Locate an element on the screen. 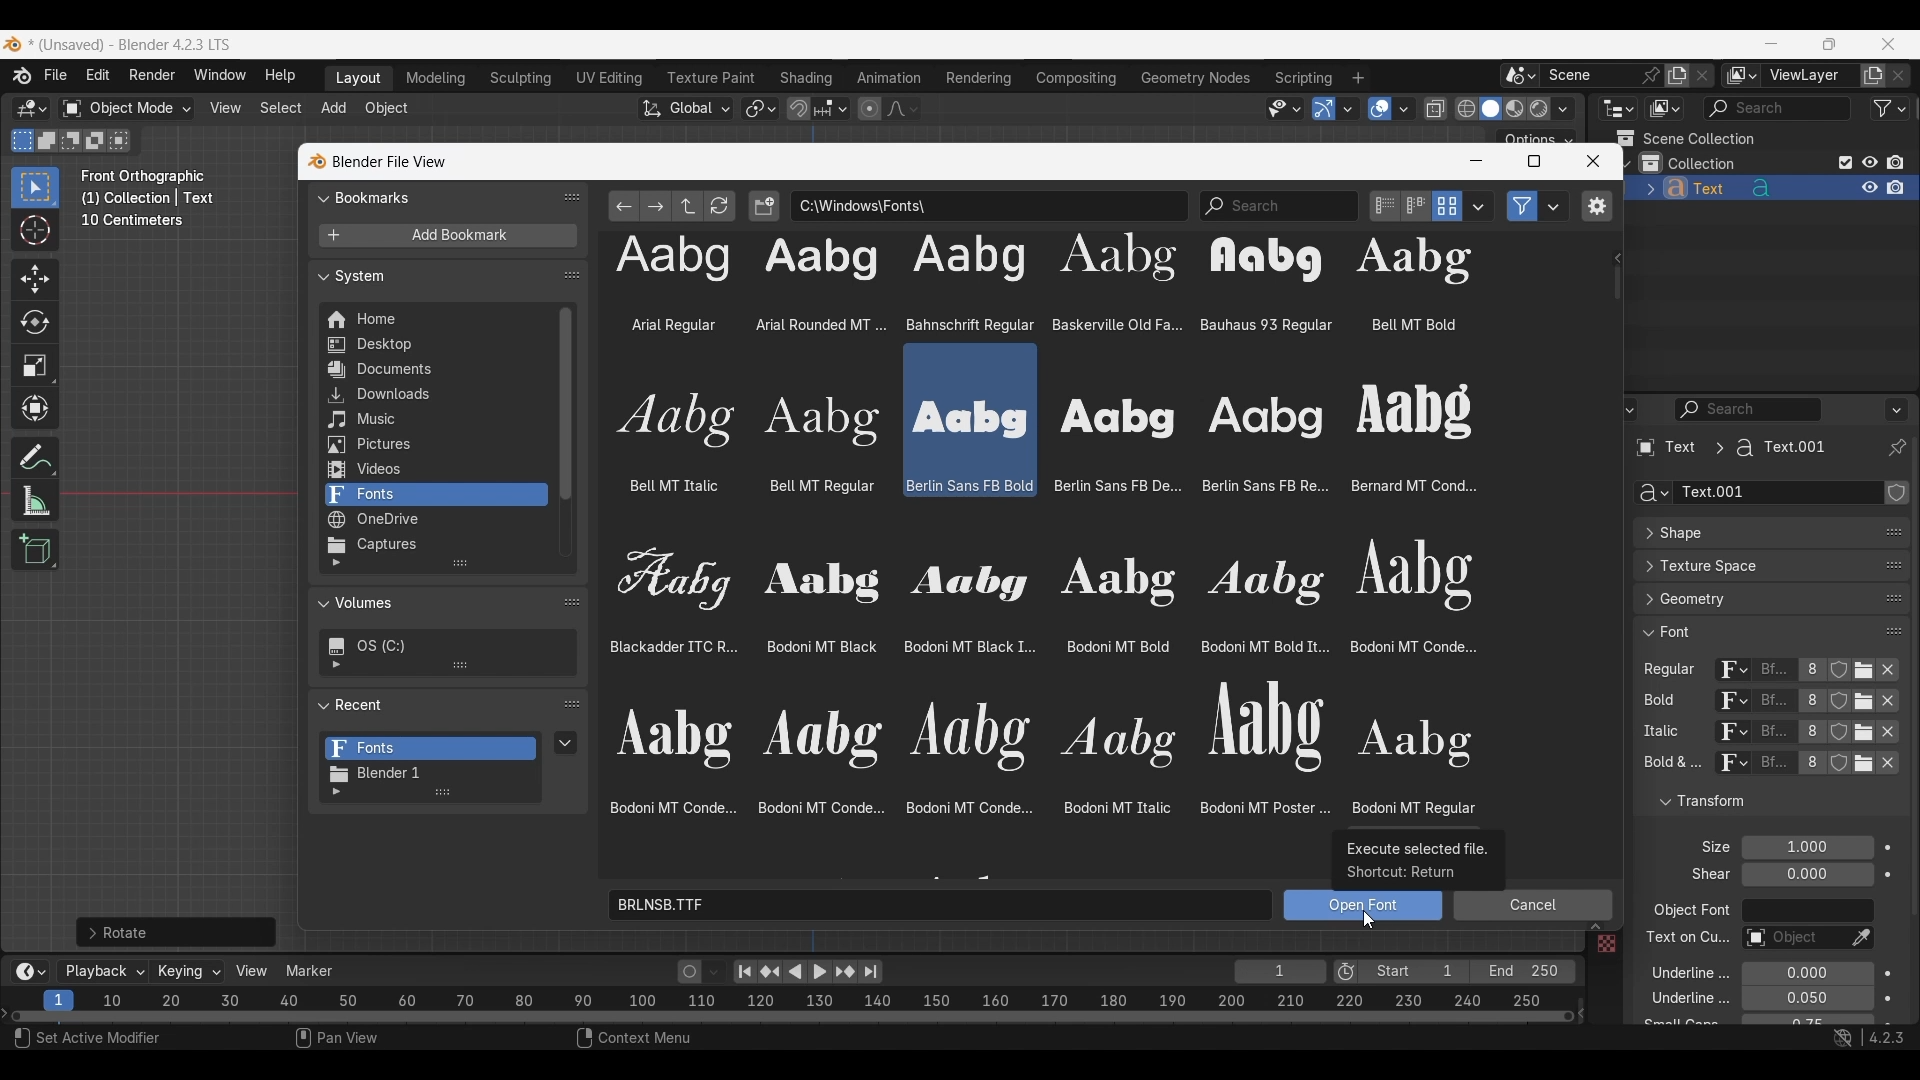  Selected font highlighted is located at coordinates (968, 420).